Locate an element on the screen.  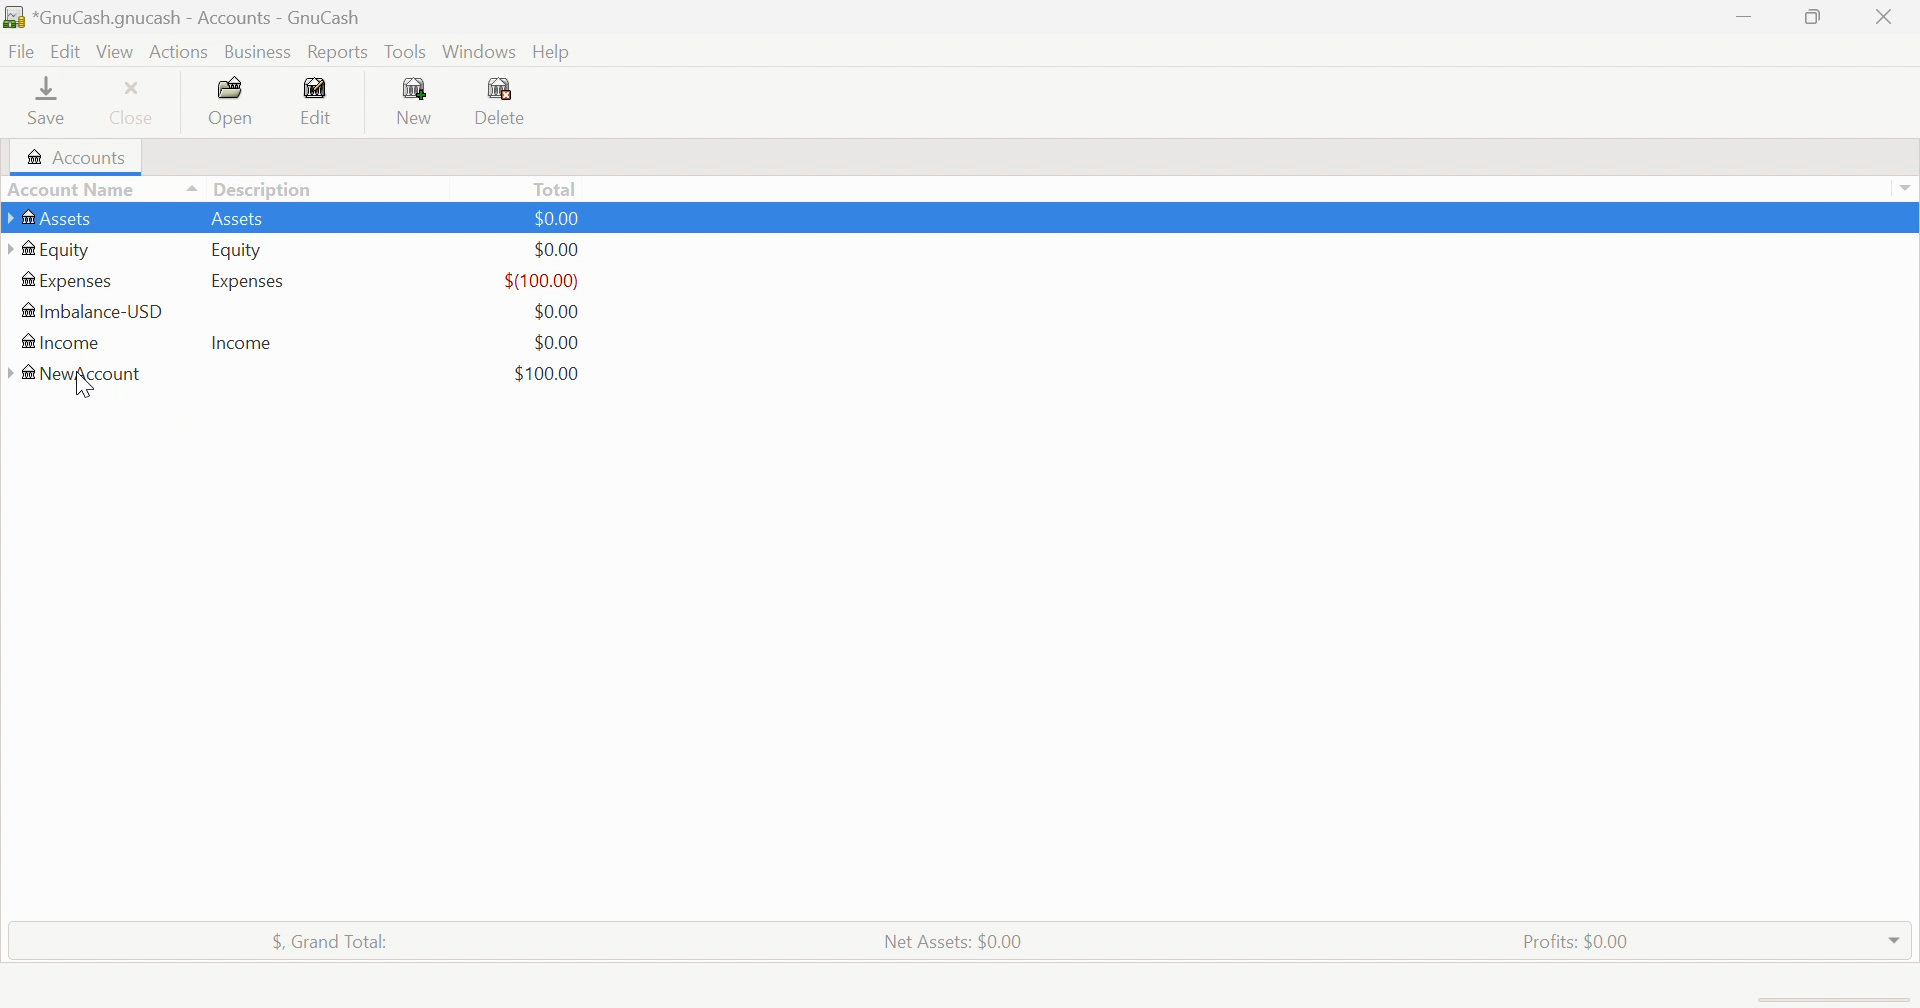
Actions is located at coordinates (182, 55).